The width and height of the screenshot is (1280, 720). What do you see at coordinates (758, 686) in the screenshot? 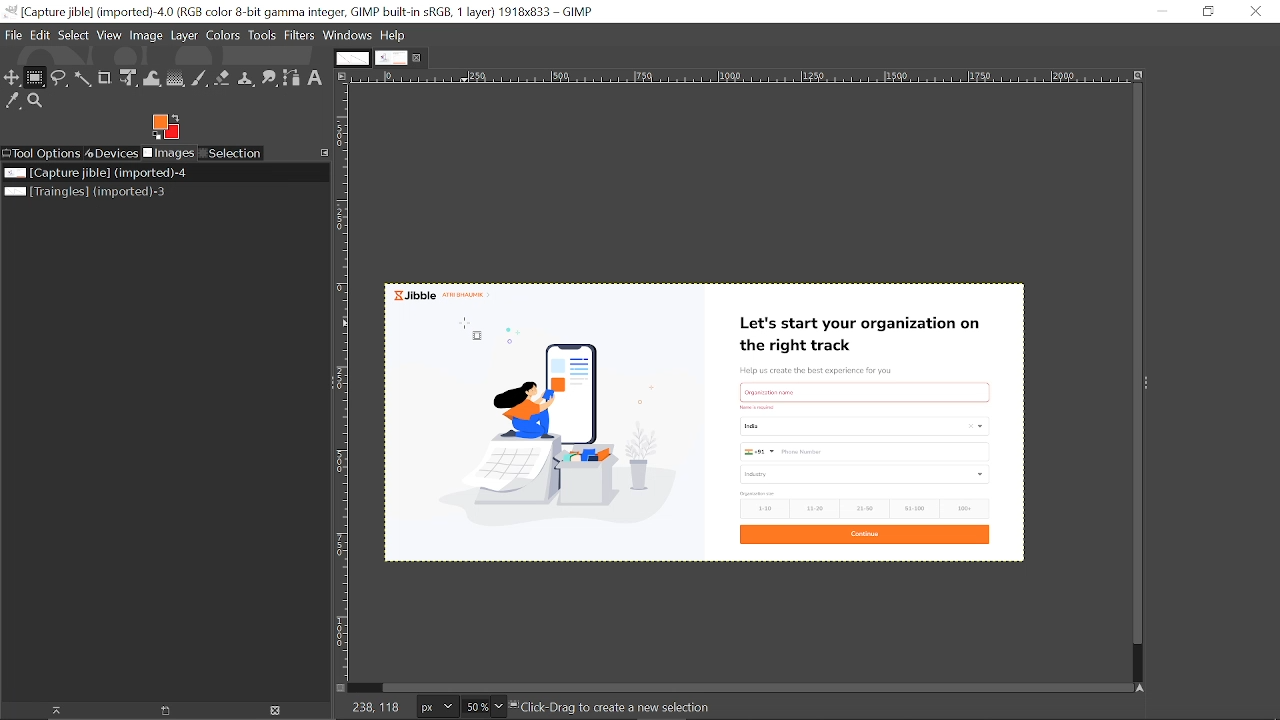
I see `Horizontal srollbar` at bounding box center [758, 686].